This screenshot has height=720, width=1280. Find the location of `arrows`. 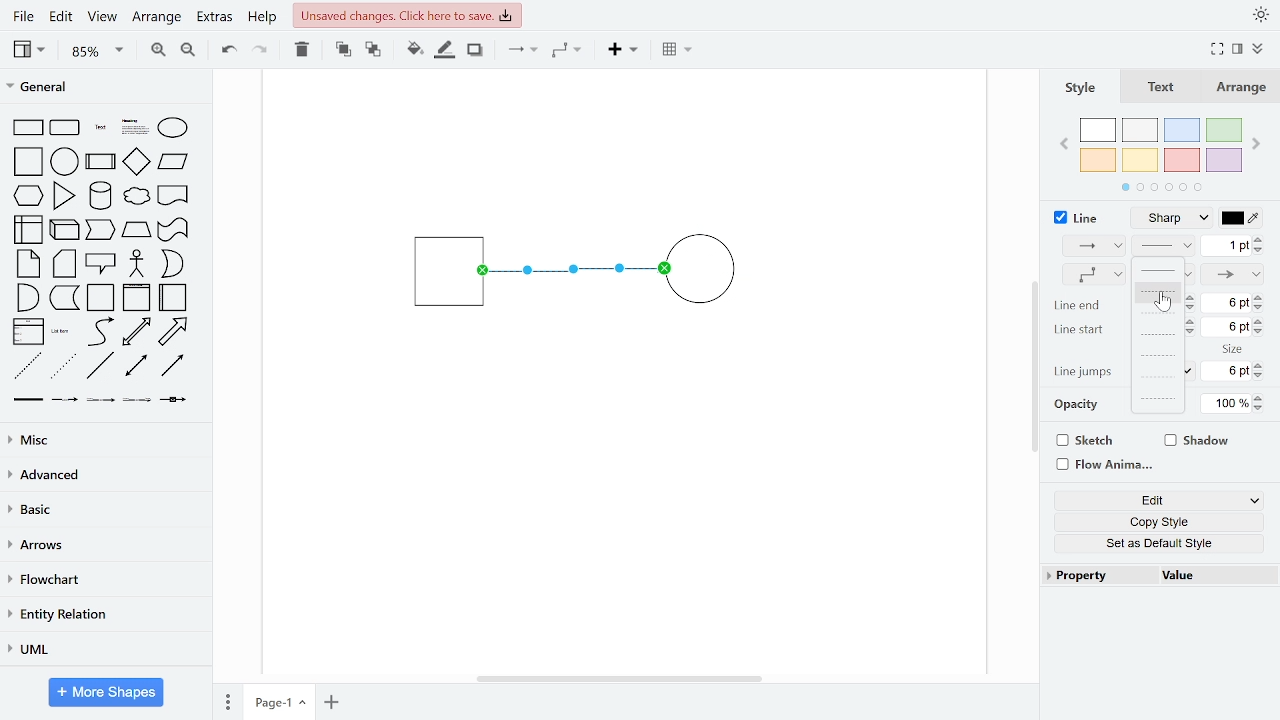

arrows is located at coordinates (103, 546).